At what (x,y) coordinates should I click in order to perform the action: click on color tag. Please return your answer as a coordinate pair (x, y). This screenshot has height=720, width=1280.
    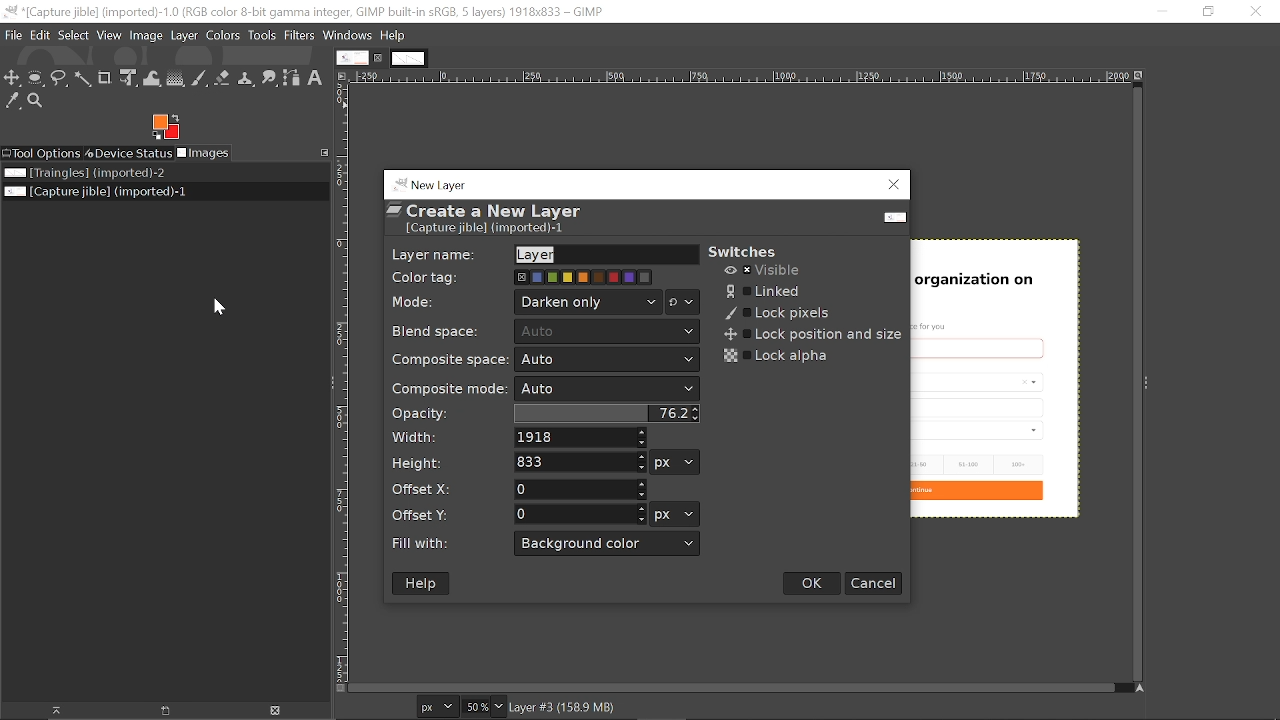
    Looking at the image, I should click on (433, 278).